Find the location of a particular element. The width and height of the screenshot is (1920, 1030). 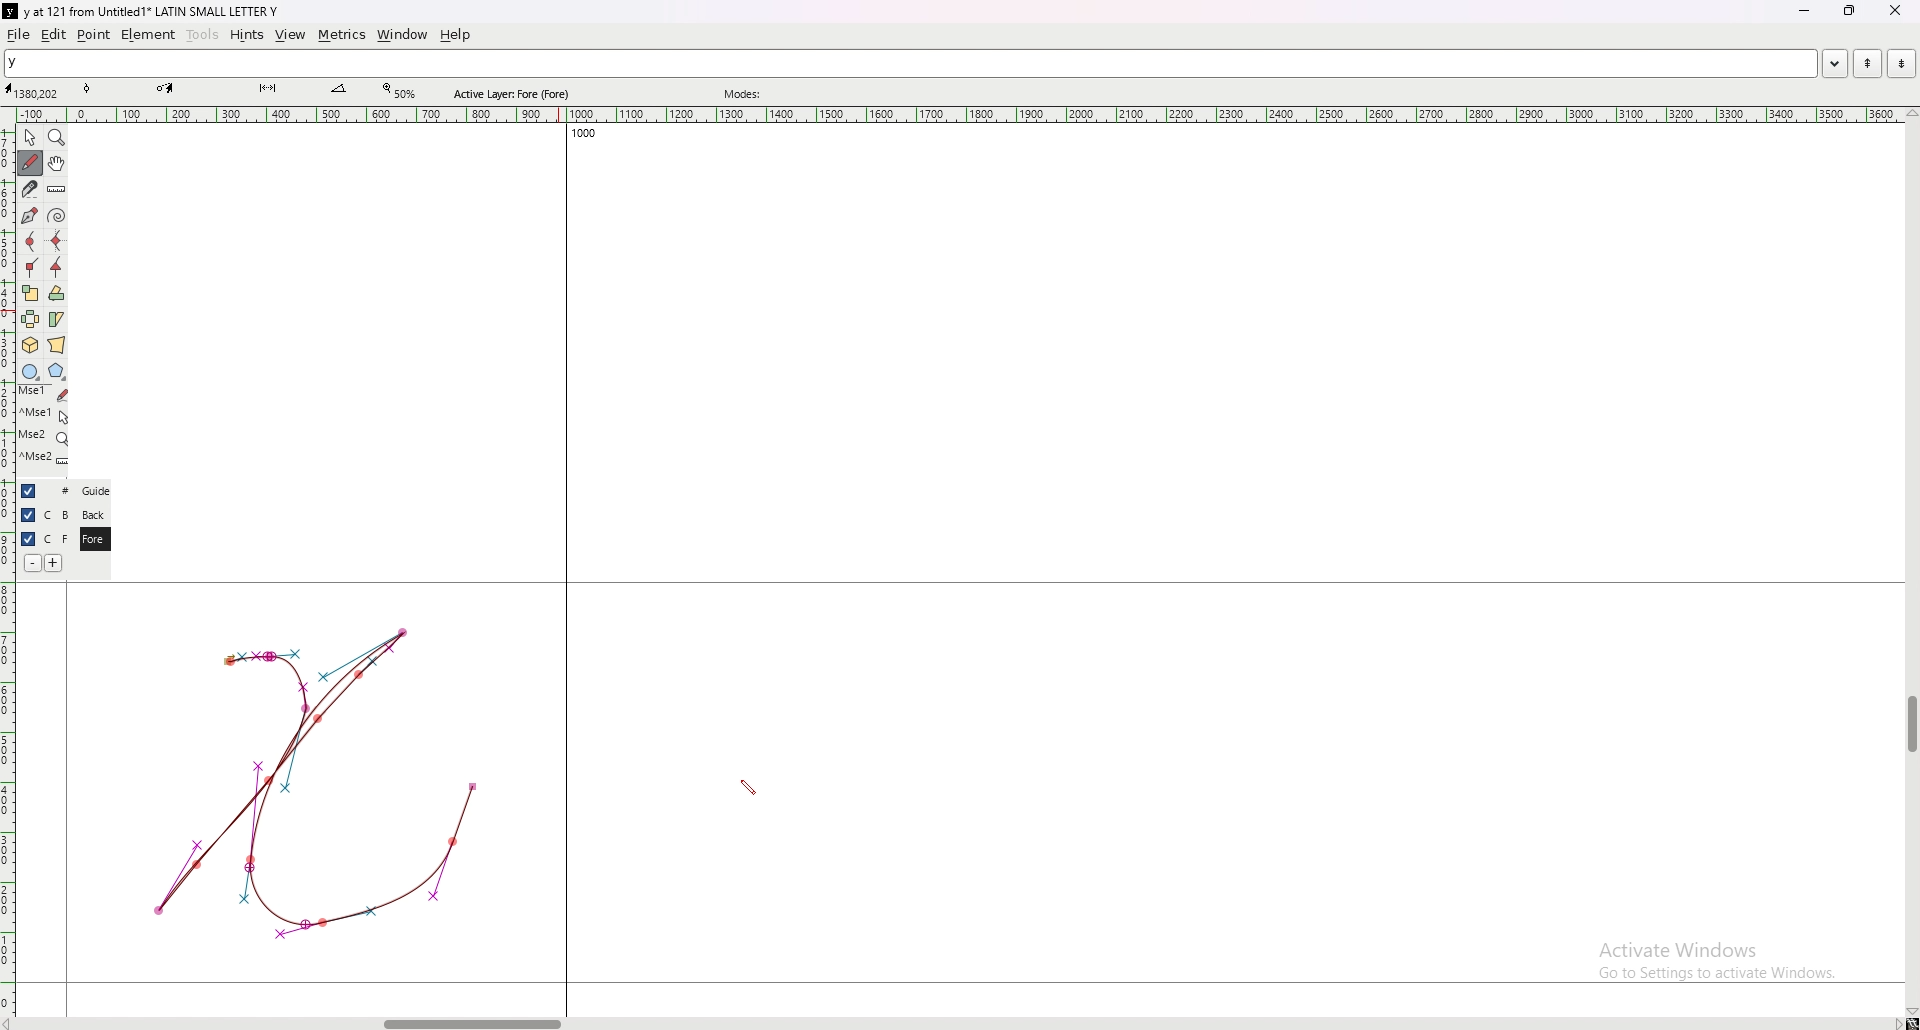

hide layer is located at coordinates (28, 539).